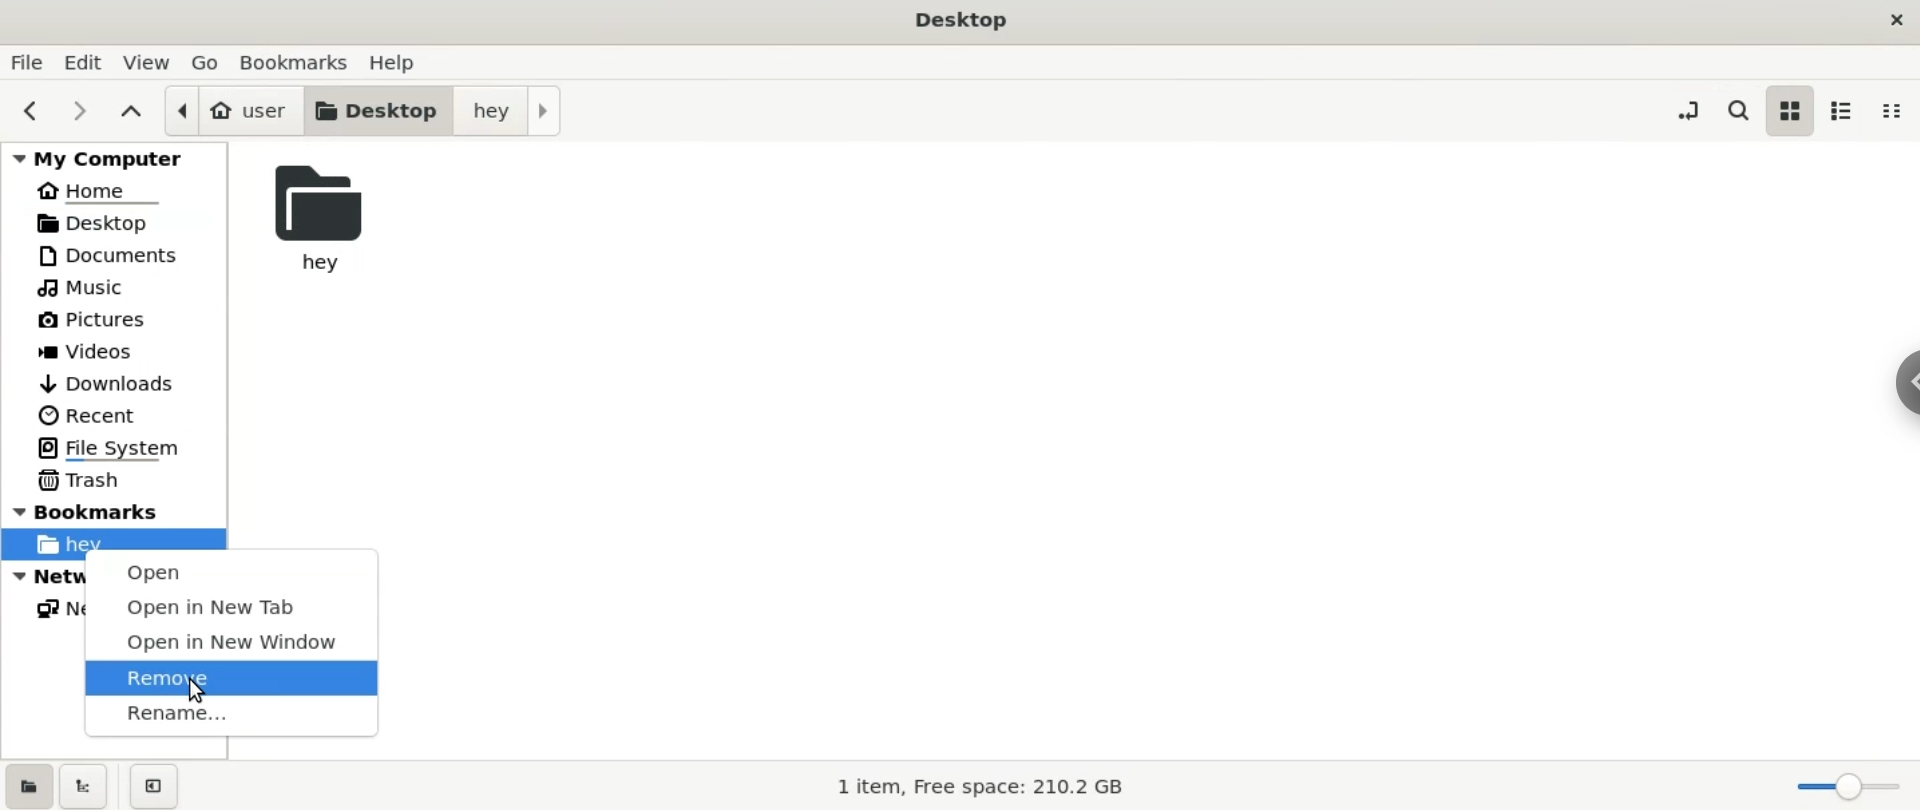 Image resolution: width=1920 pixels, height=810 pixels. Describe the element at coordinates (116, 159) in the screenshot. I see `my computer` at that location.